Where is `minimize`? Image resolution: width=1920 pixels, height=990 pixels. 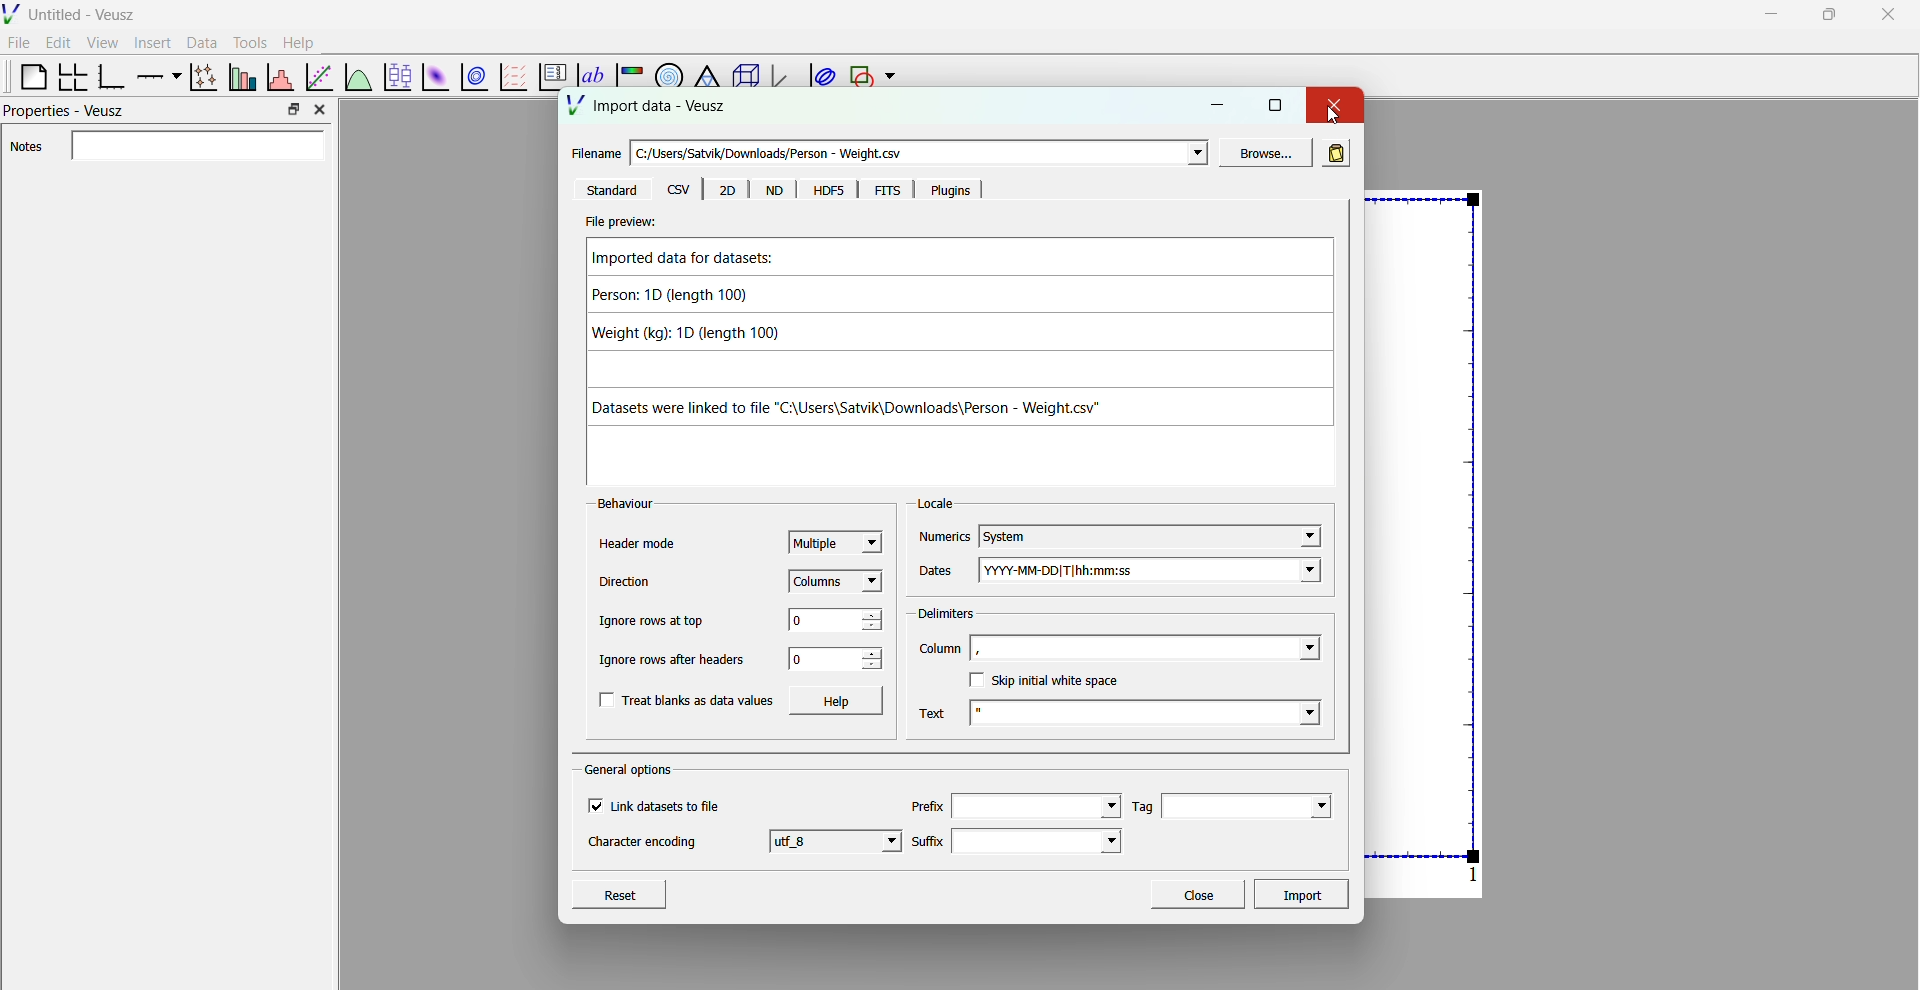
minimize is located at coordinates (1768, 13).